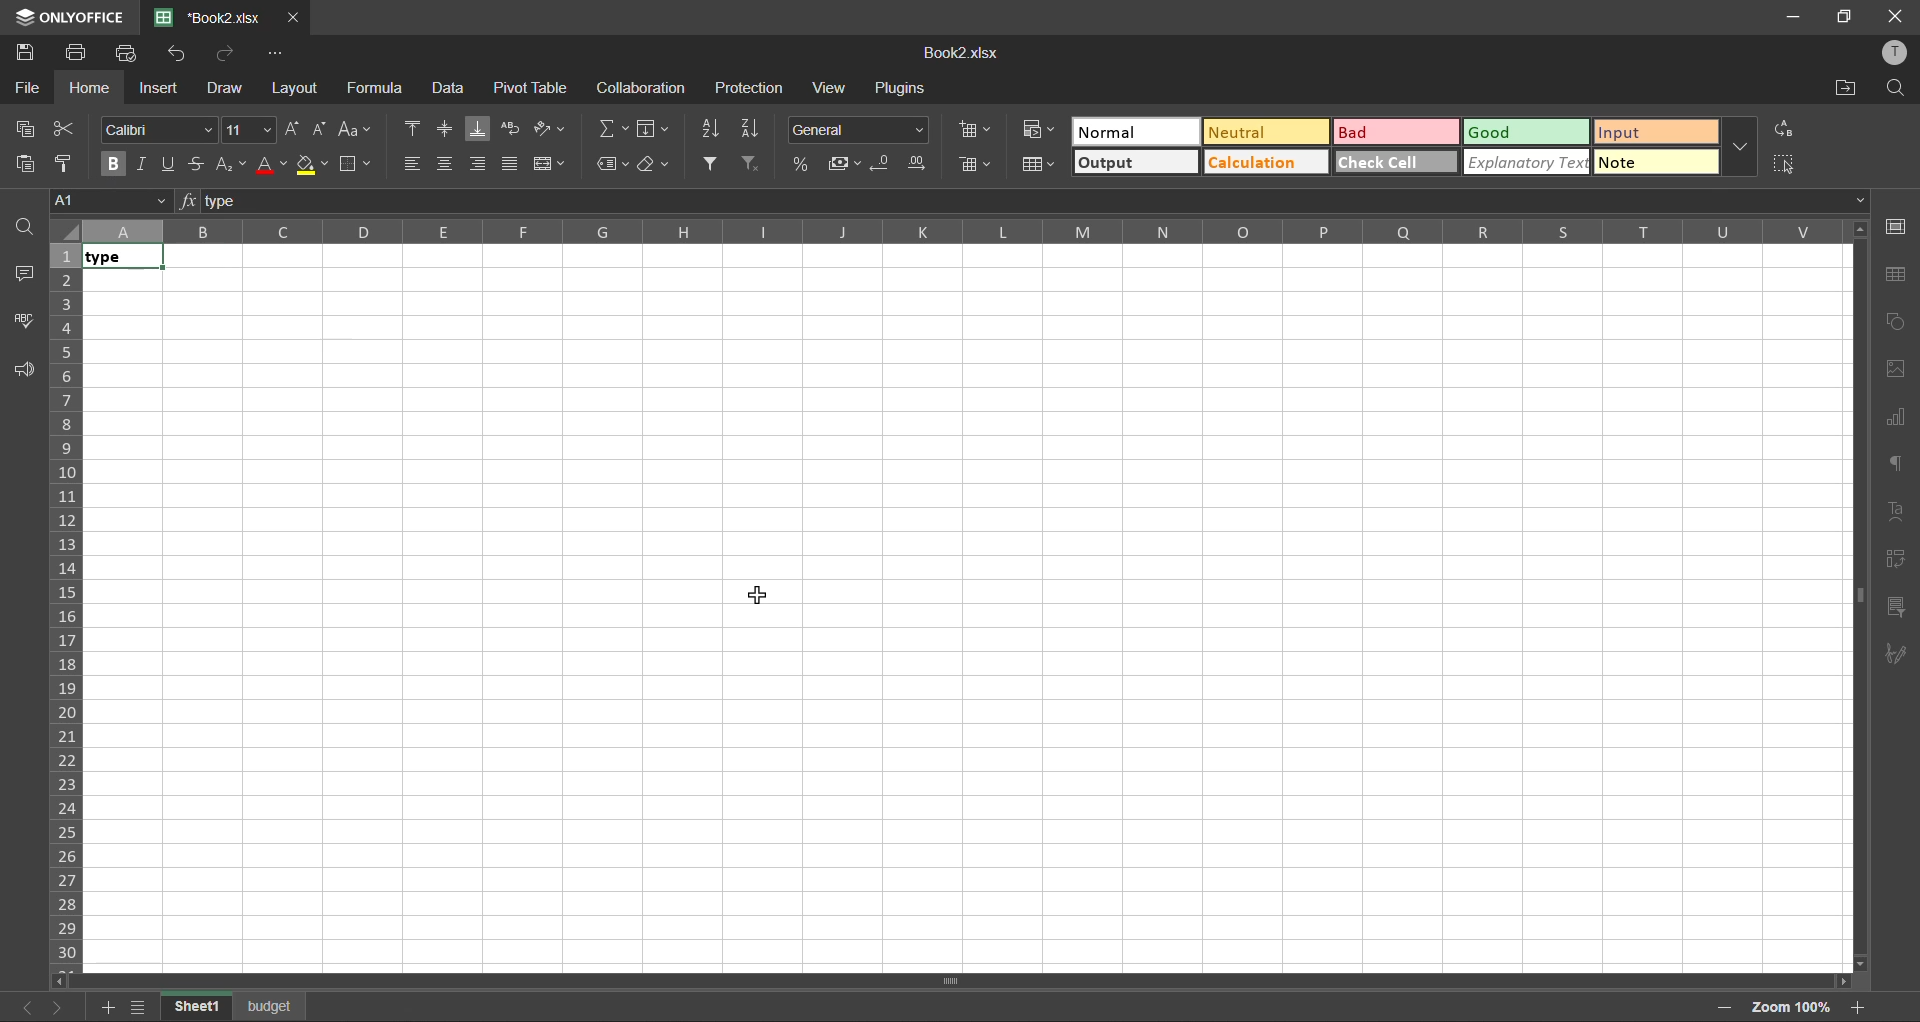  Describe the element at coordinates (1896, 611) in the screenshot. I see `slicer` at that location.